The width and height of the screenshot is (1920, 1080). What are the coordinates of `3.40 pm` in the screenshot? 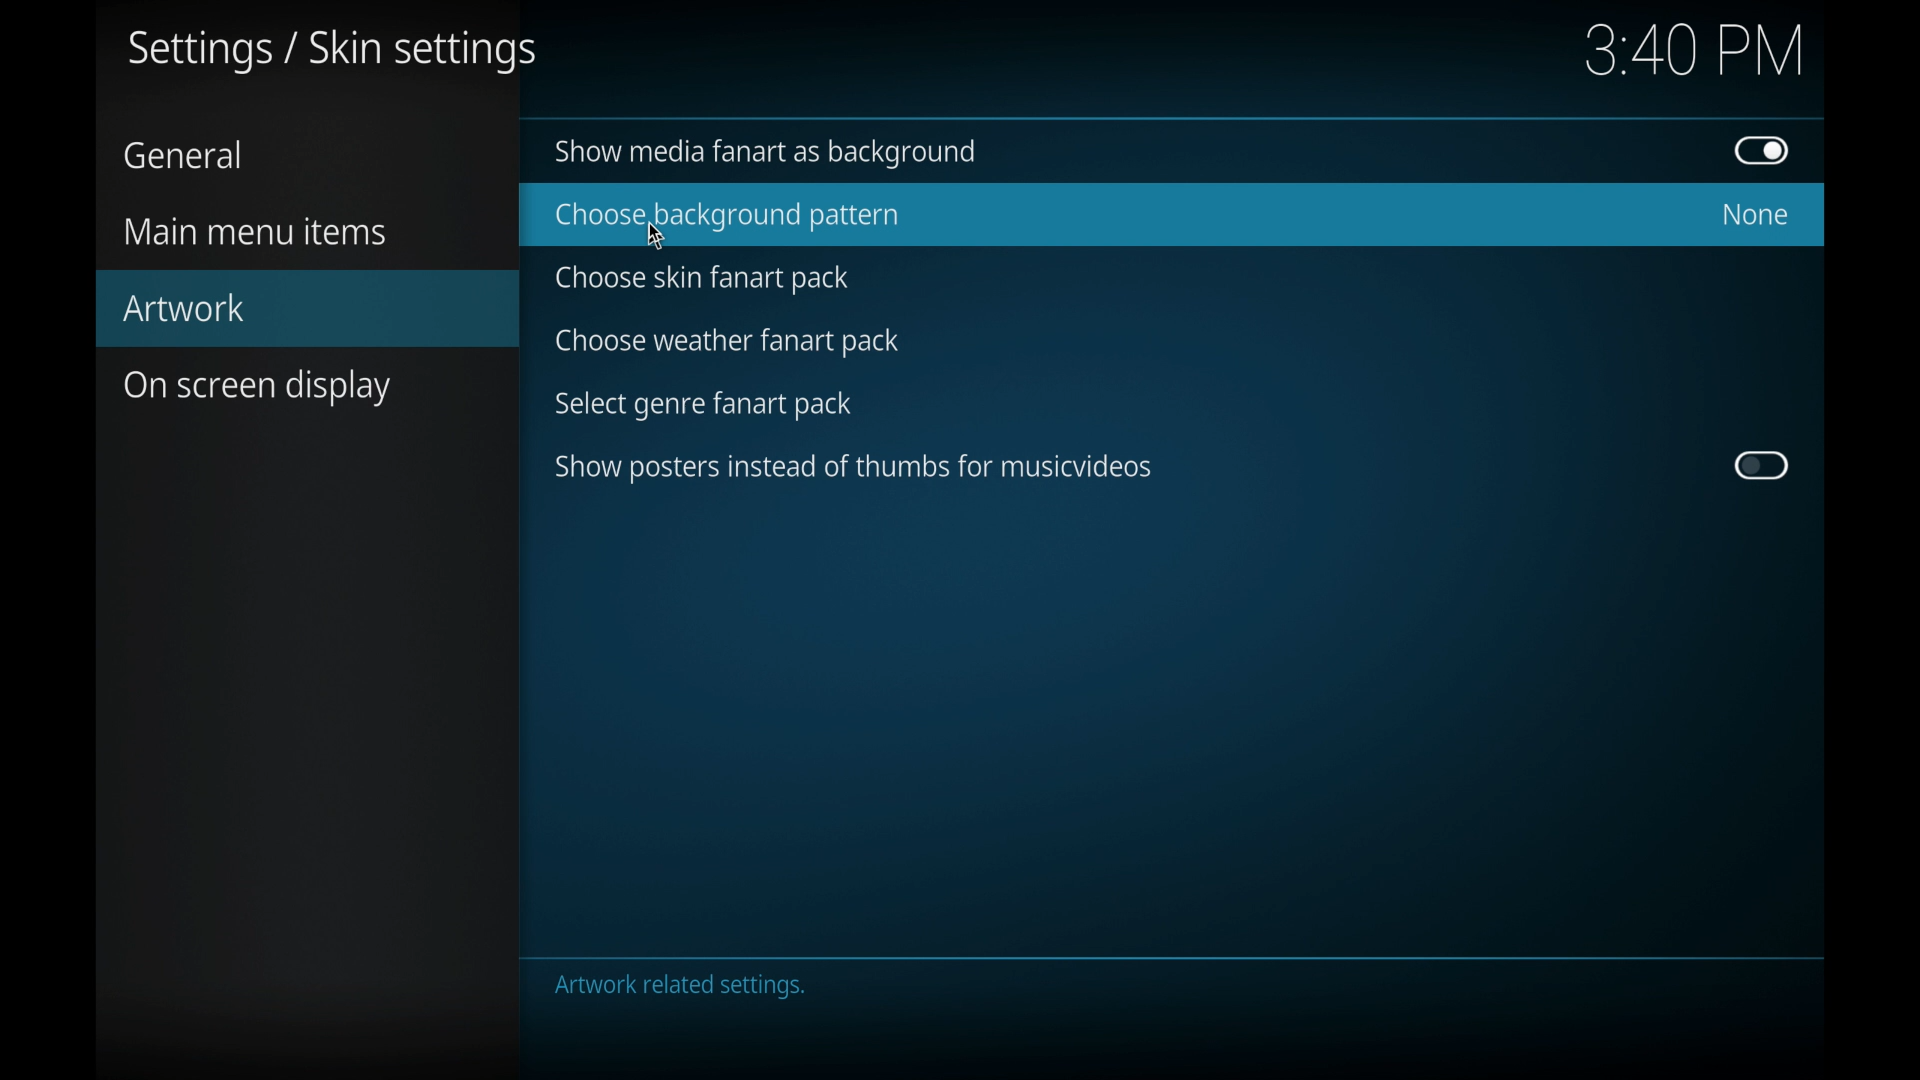 It's located at (1696, 50).